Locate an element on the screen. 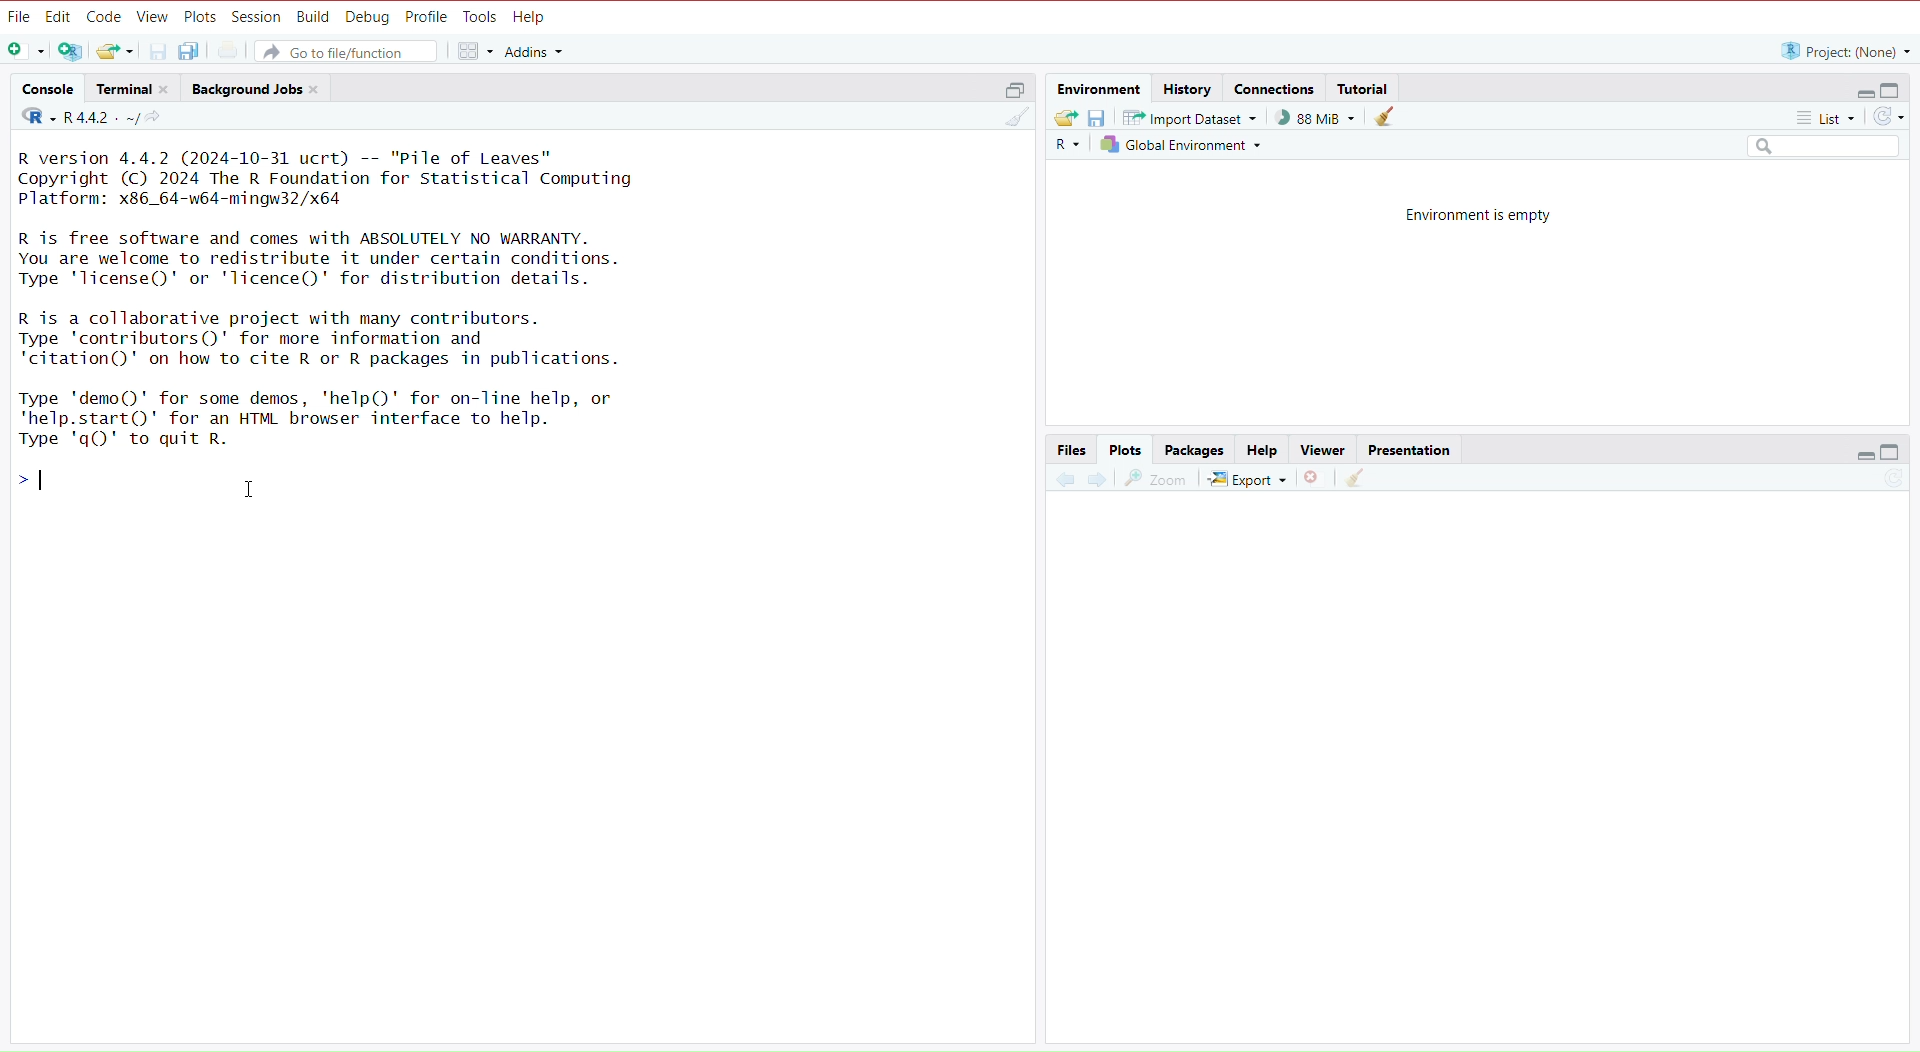 The width and height of the screenshot is (1920, 1052). Next Plot is located at coordinates (1098, 478).